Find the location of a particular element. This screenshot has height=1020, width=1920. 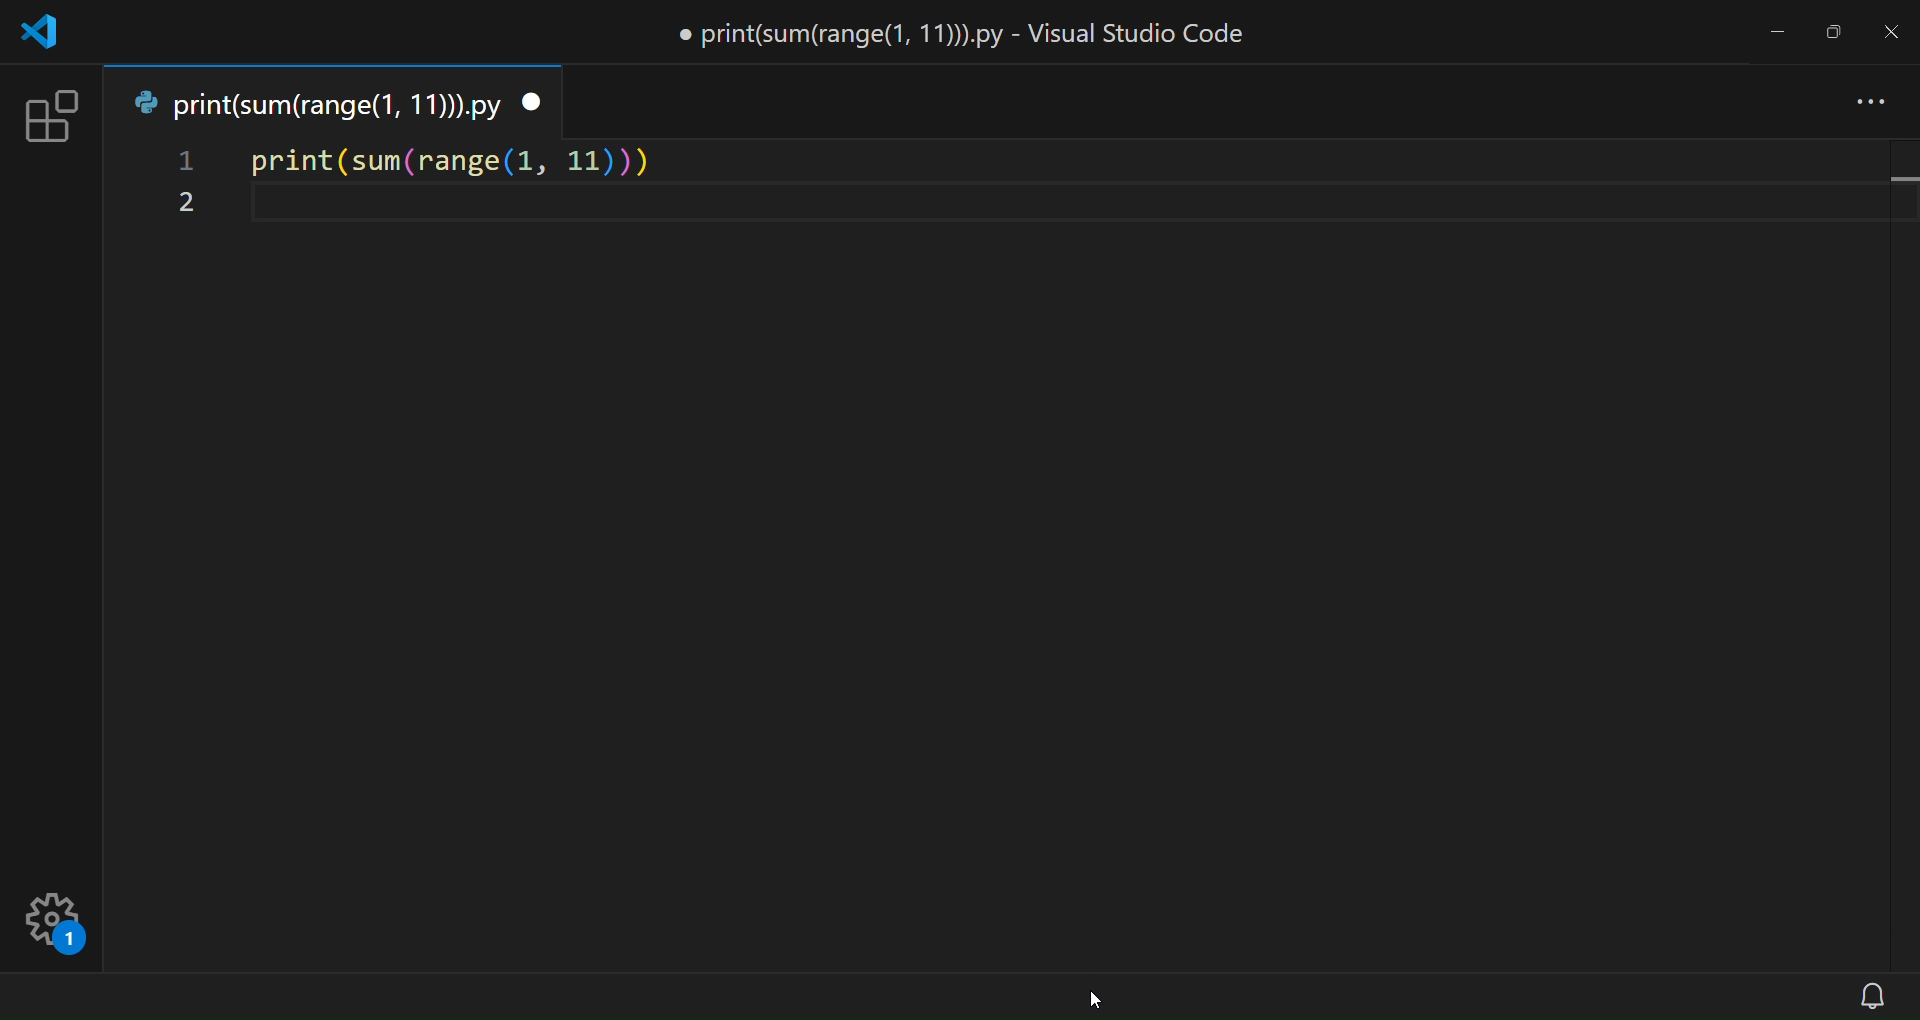

extension is located at coordinates (48, 115).